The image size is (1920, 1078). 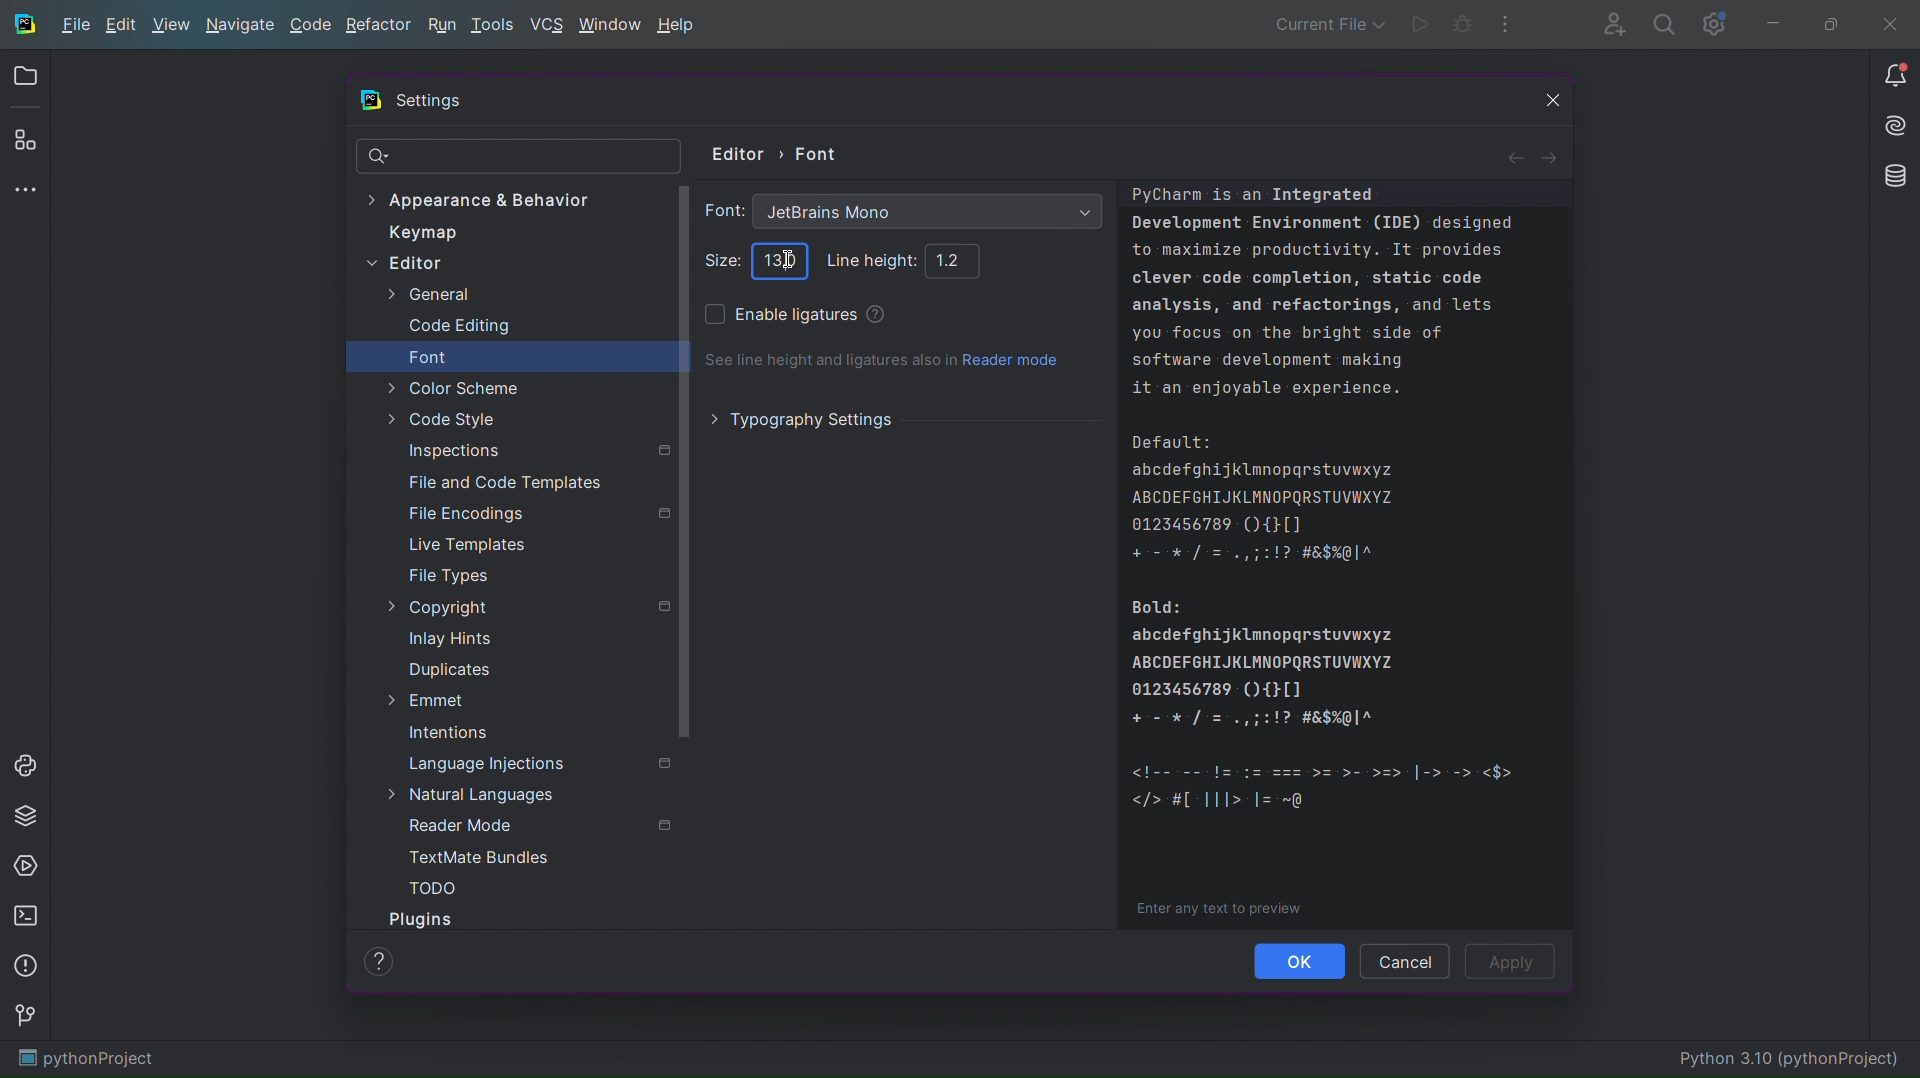 What do you see at coordinates (29, 917) in the screenshot?
I see `Terminal` at bounding box center [29, 917].